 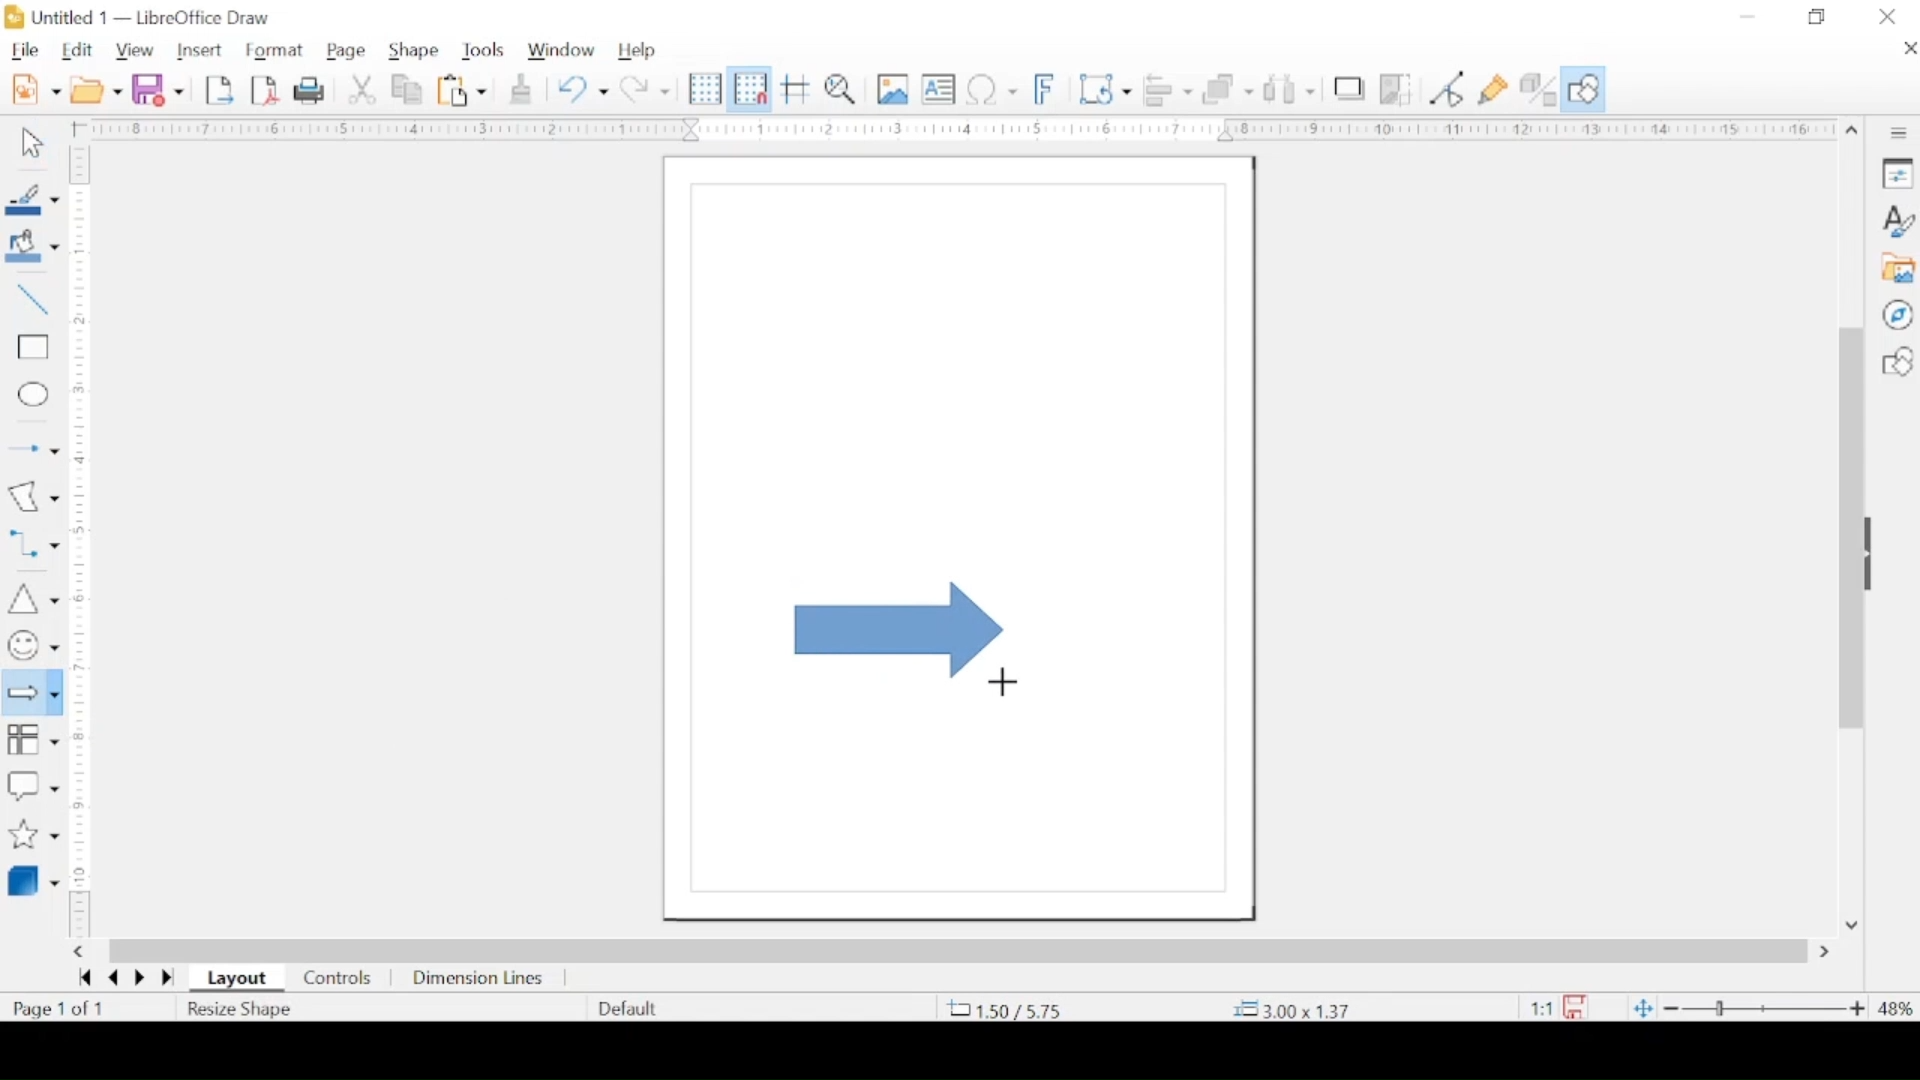 What do you see at coordinates (84, 428) in the screenshot?
I see `margin` at bounding box center [84, 428].